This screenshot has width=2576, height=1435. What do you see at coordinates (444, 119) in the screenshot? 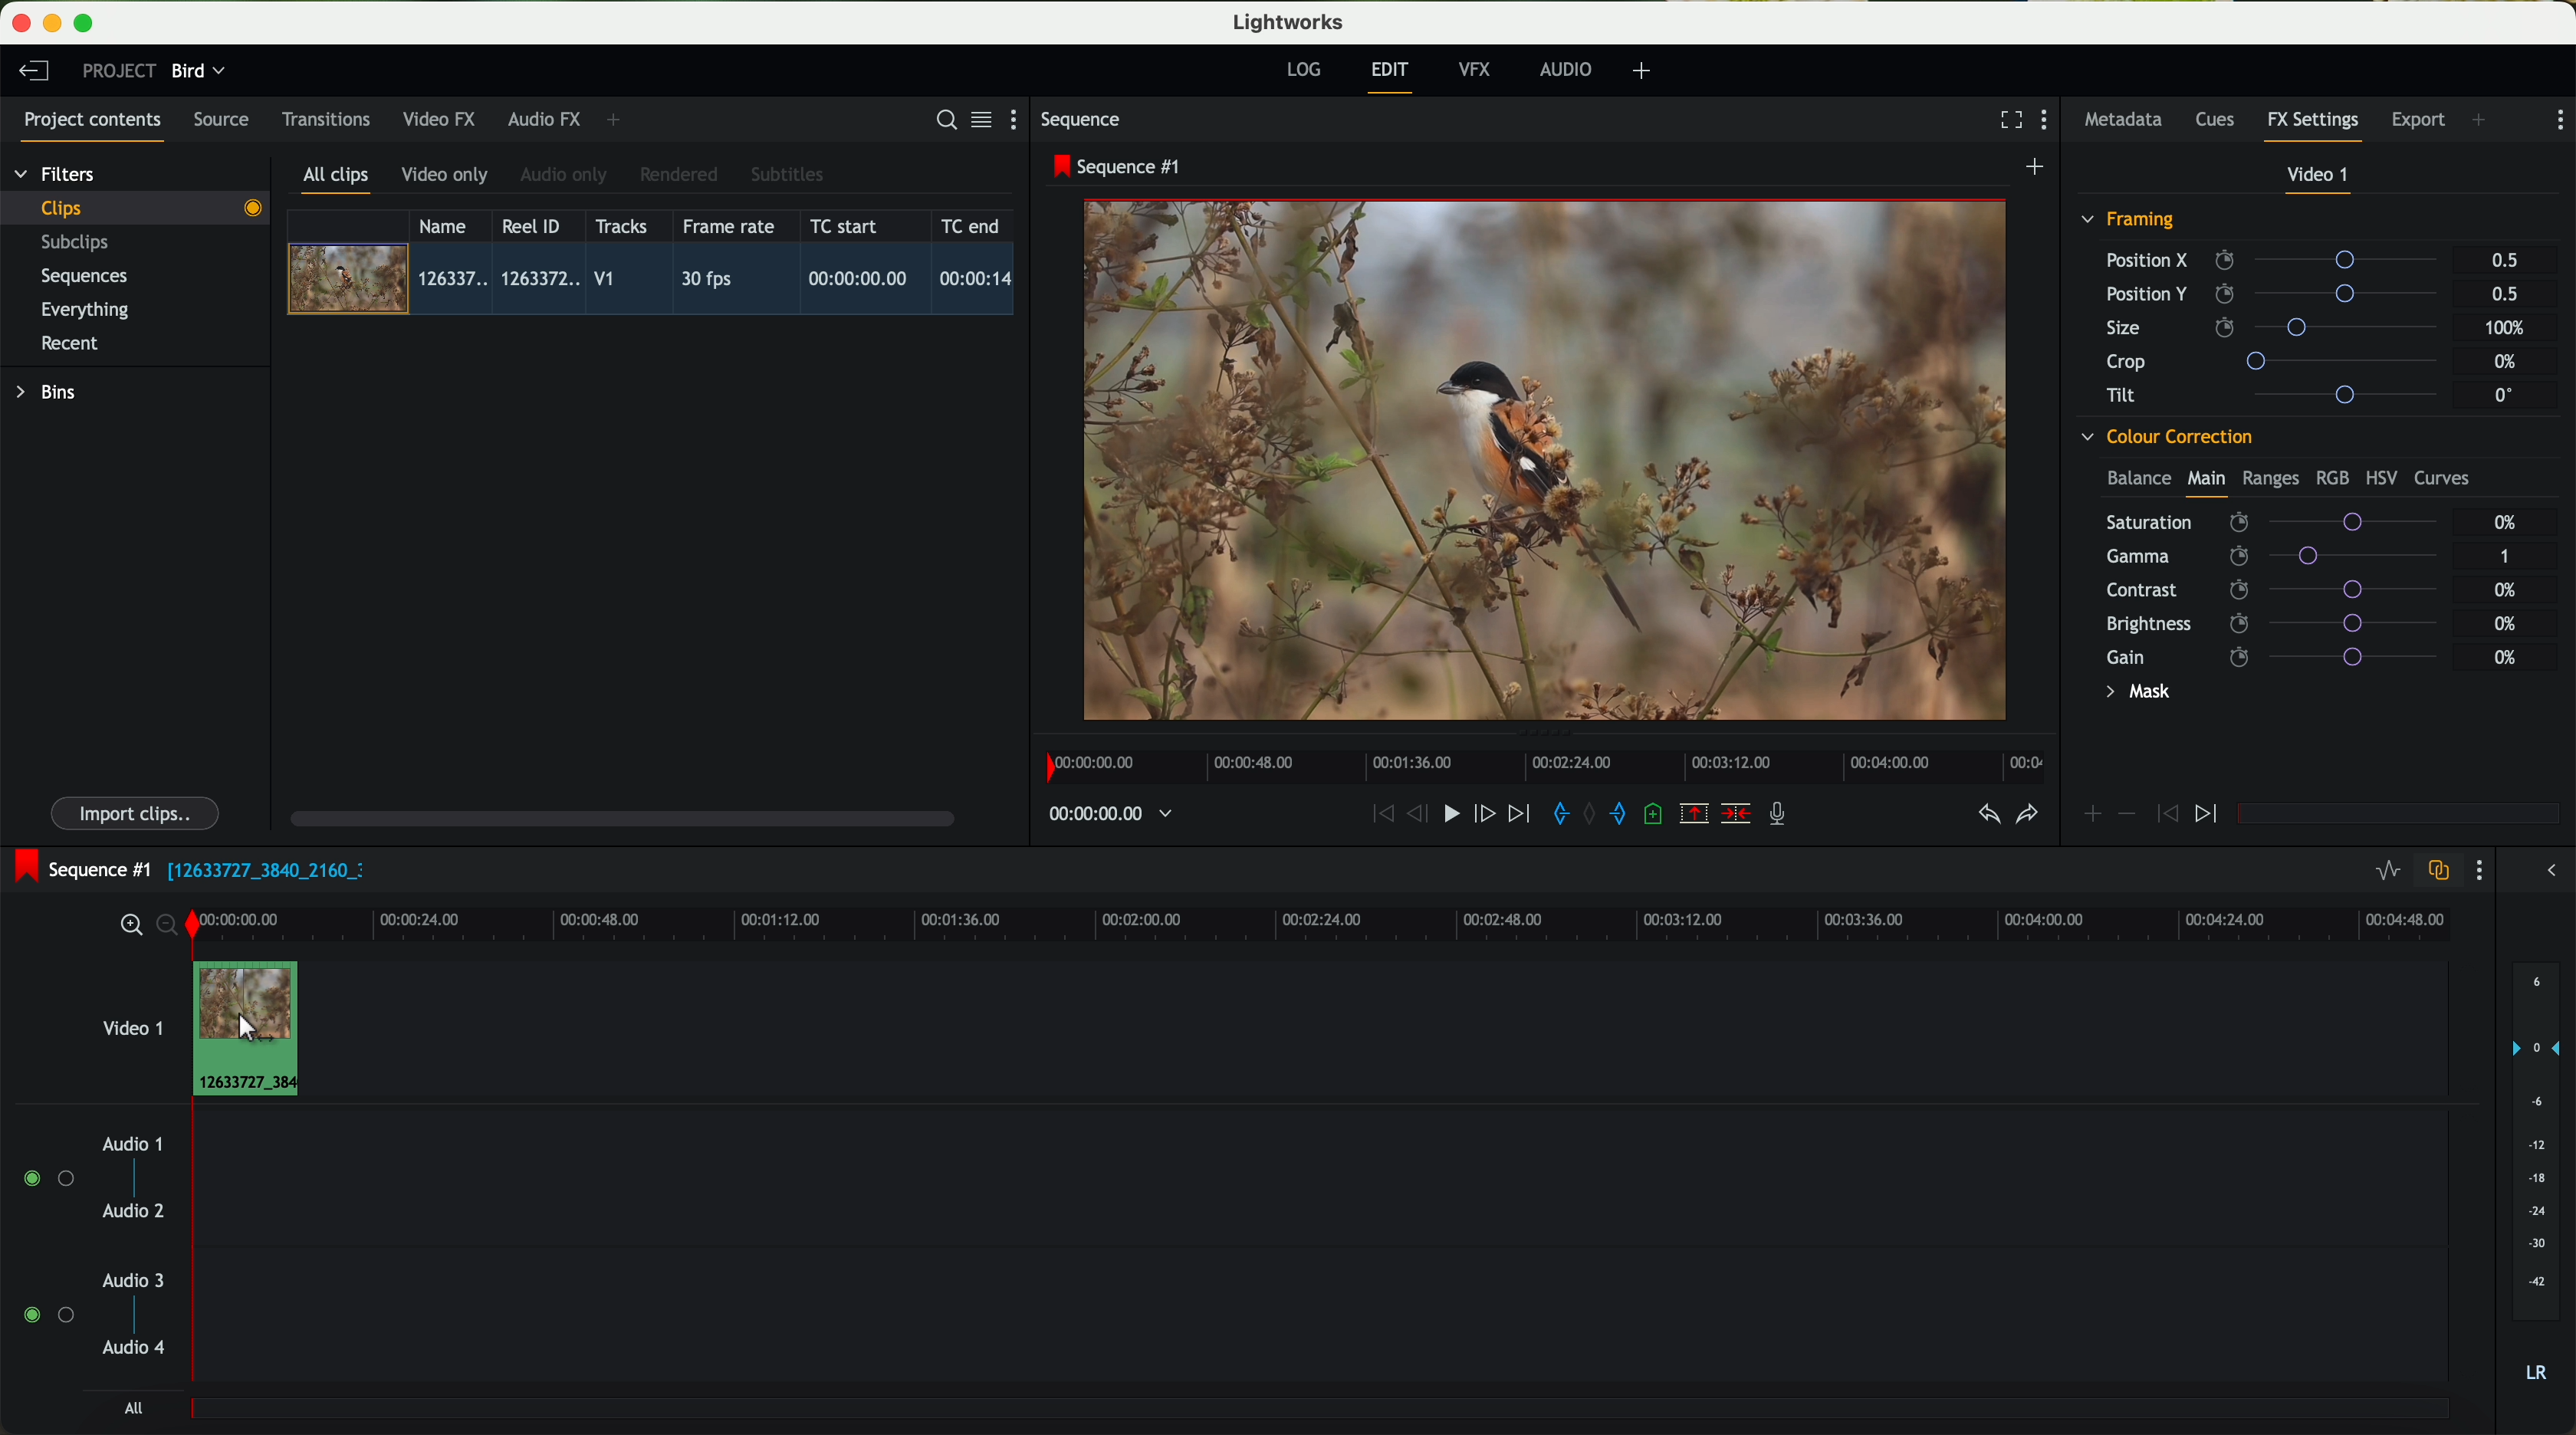
I see `video FX` at bounding box center [444, 119].